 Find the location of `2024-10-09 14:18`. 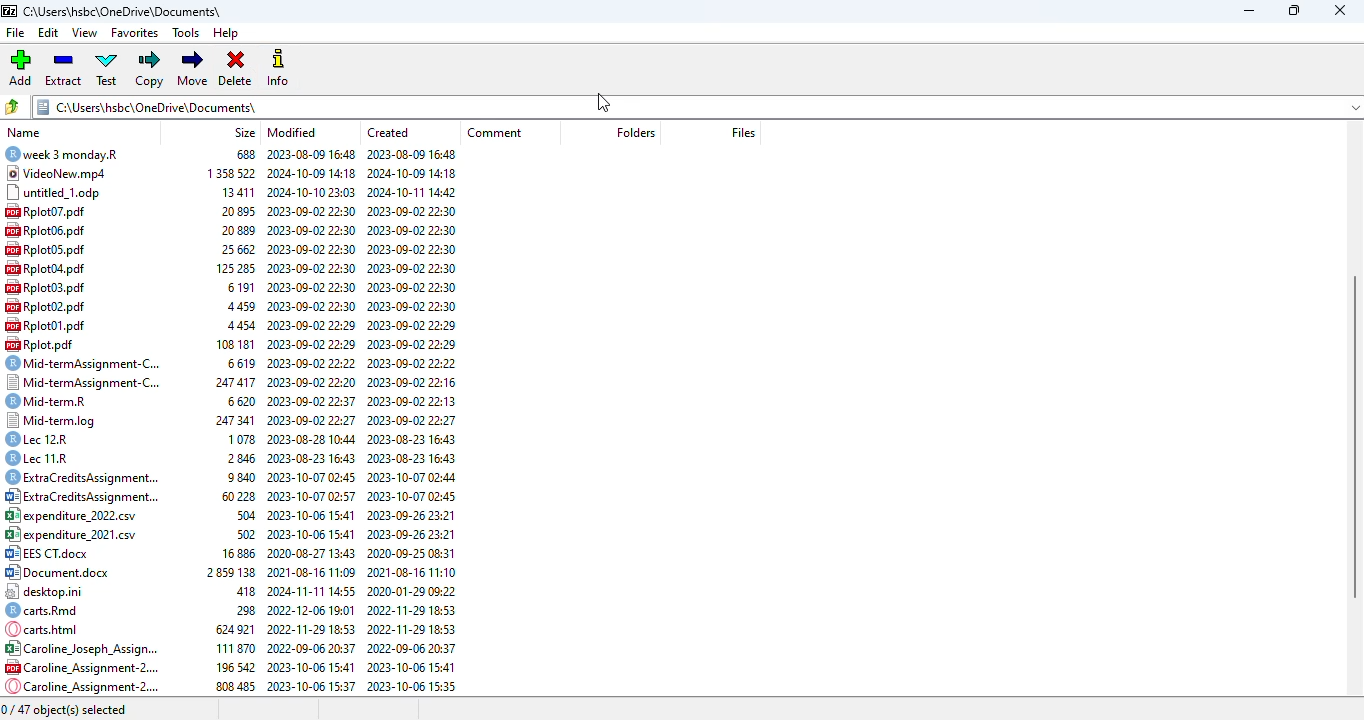

2024-10-09 14:18 is located at coordinates (411, 173).